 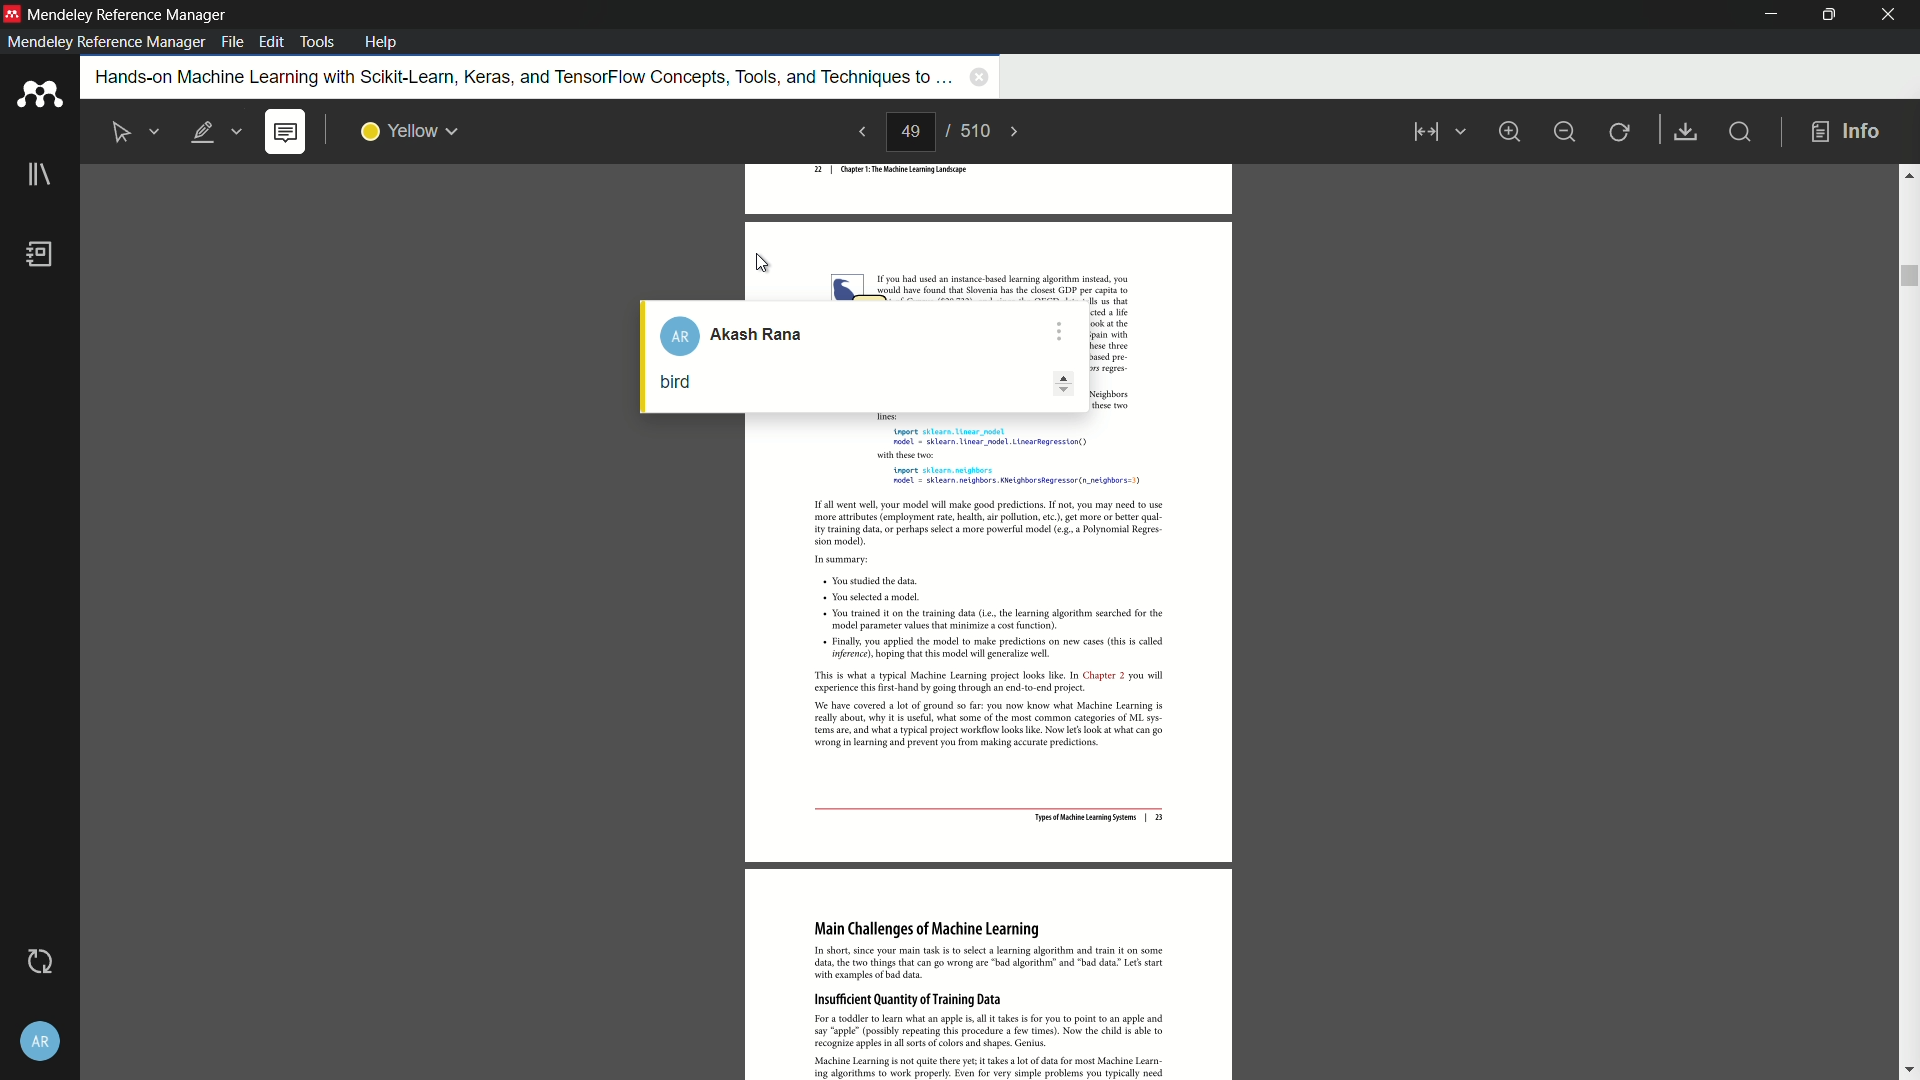 I want to click on current page, so click(x=912, y=133).